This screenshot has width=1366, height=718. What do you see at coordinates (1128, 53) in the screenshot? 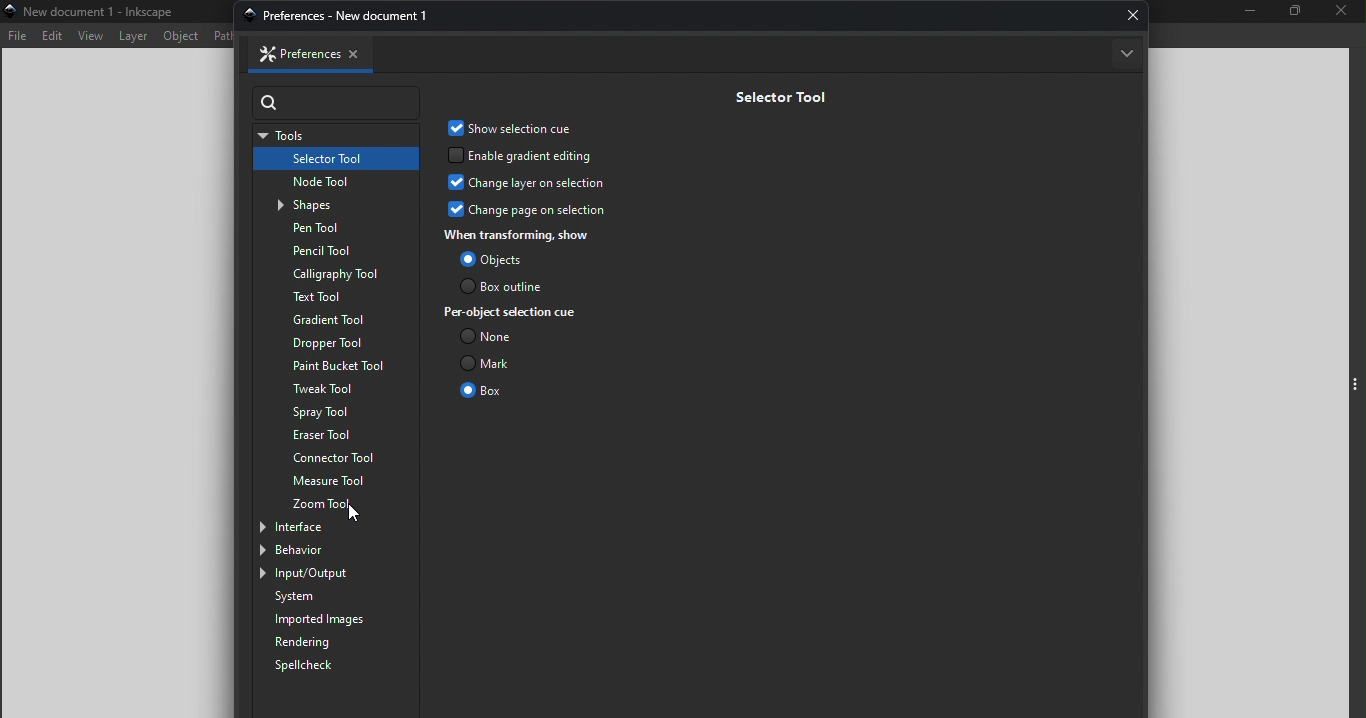
I see `More options` at bounding box center [1128, 53].